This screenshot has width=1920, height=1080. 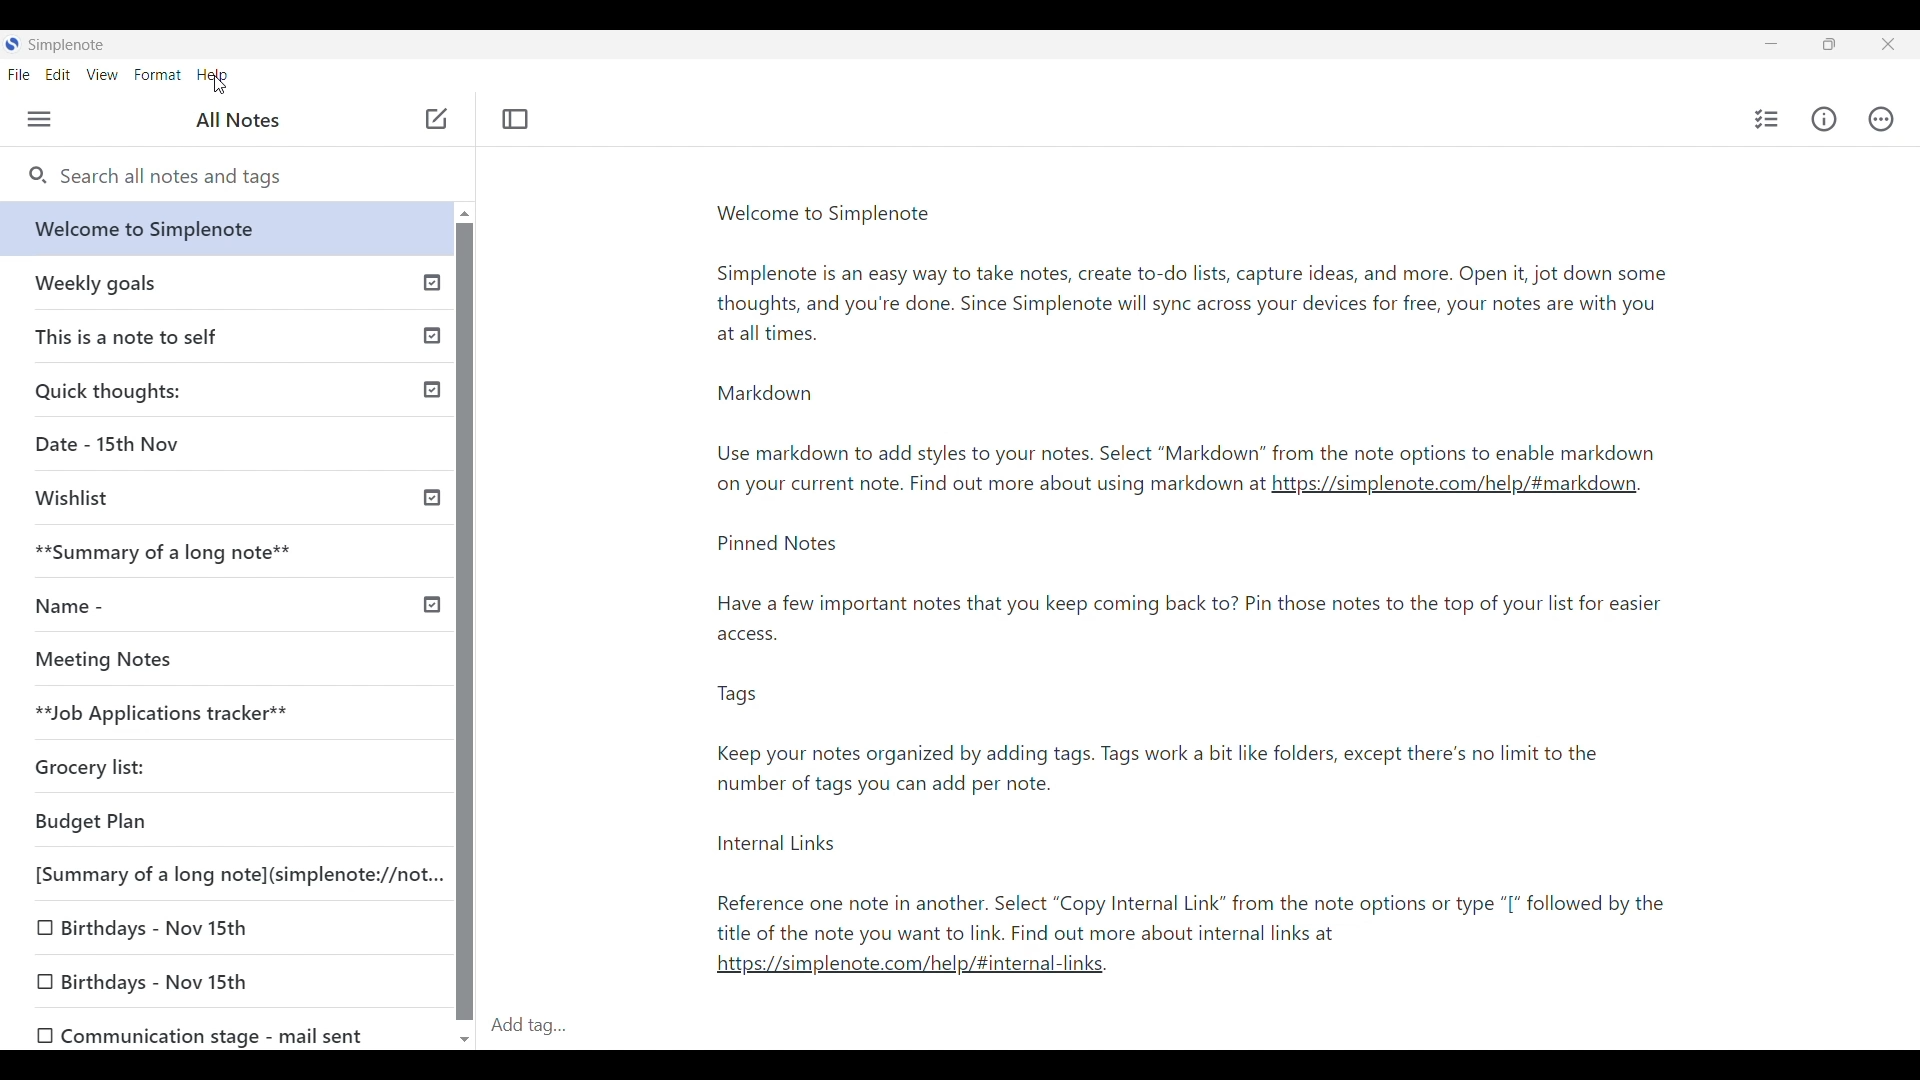 I want to click on [Summary of a long note](simplenote://not, so click(x=226, y=875).